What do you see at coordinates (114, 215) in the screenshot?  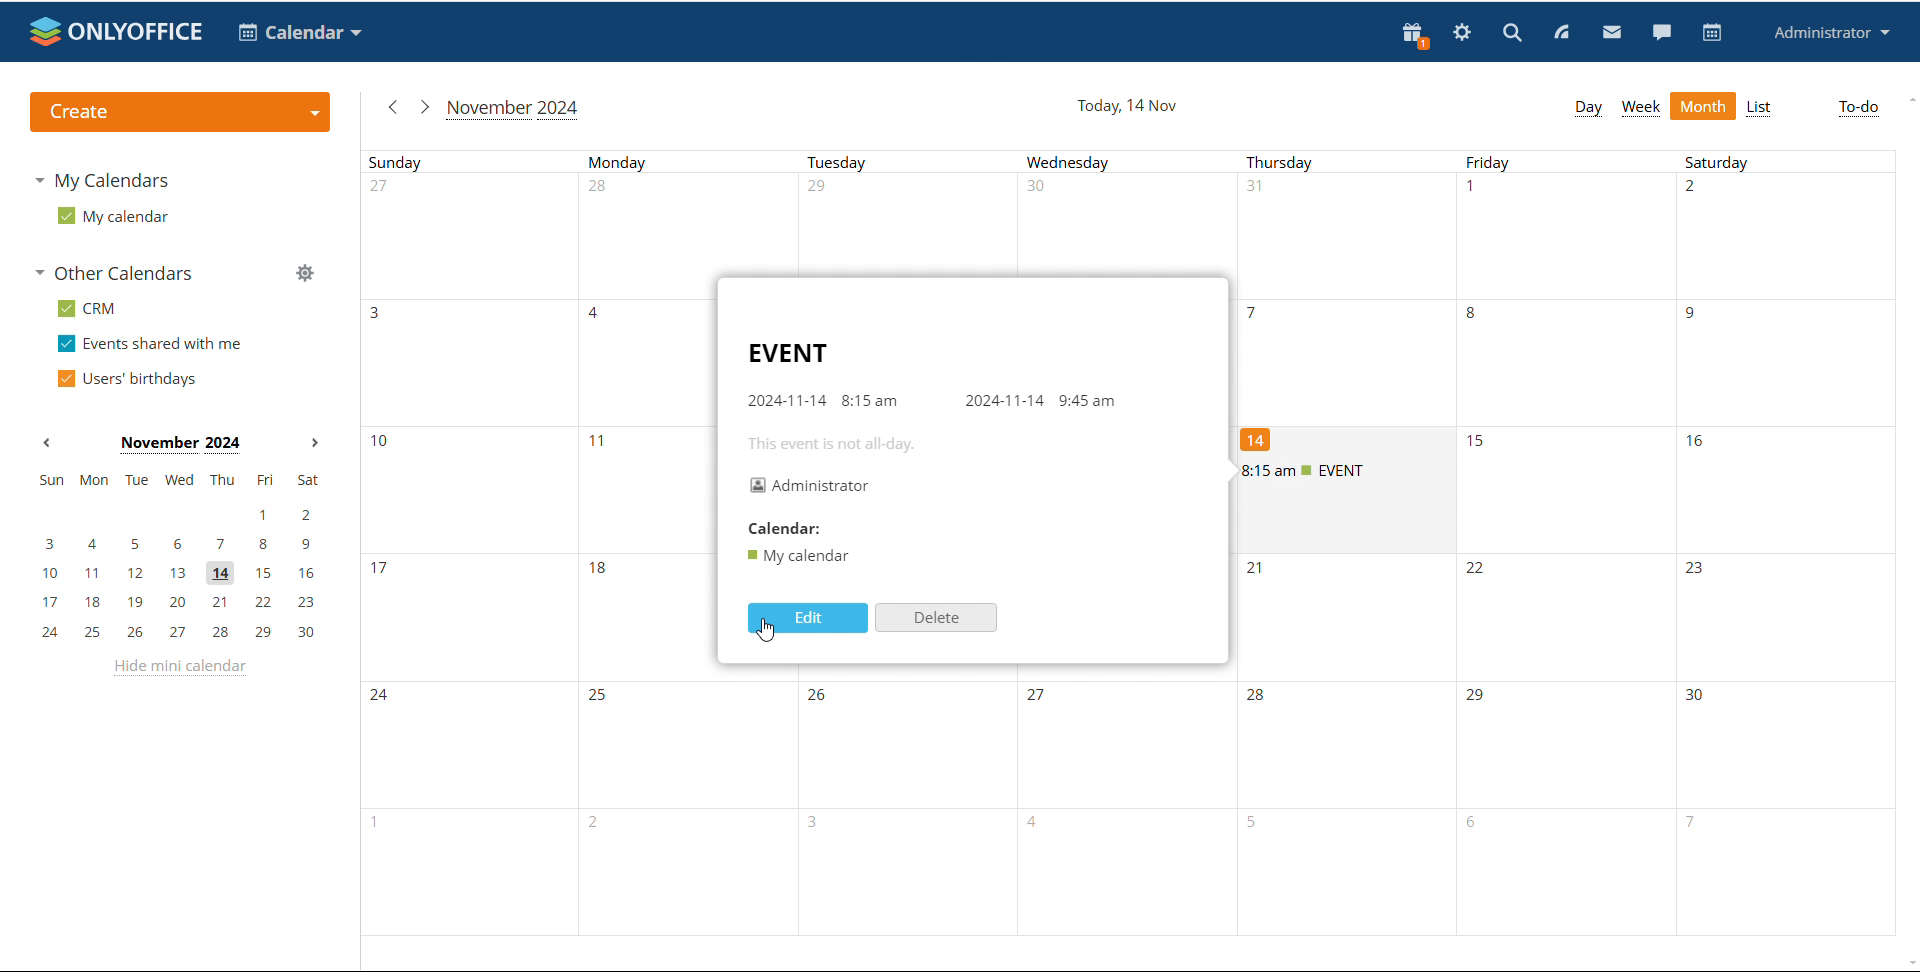 I see `my calendar` at bounding box center [114, 215].